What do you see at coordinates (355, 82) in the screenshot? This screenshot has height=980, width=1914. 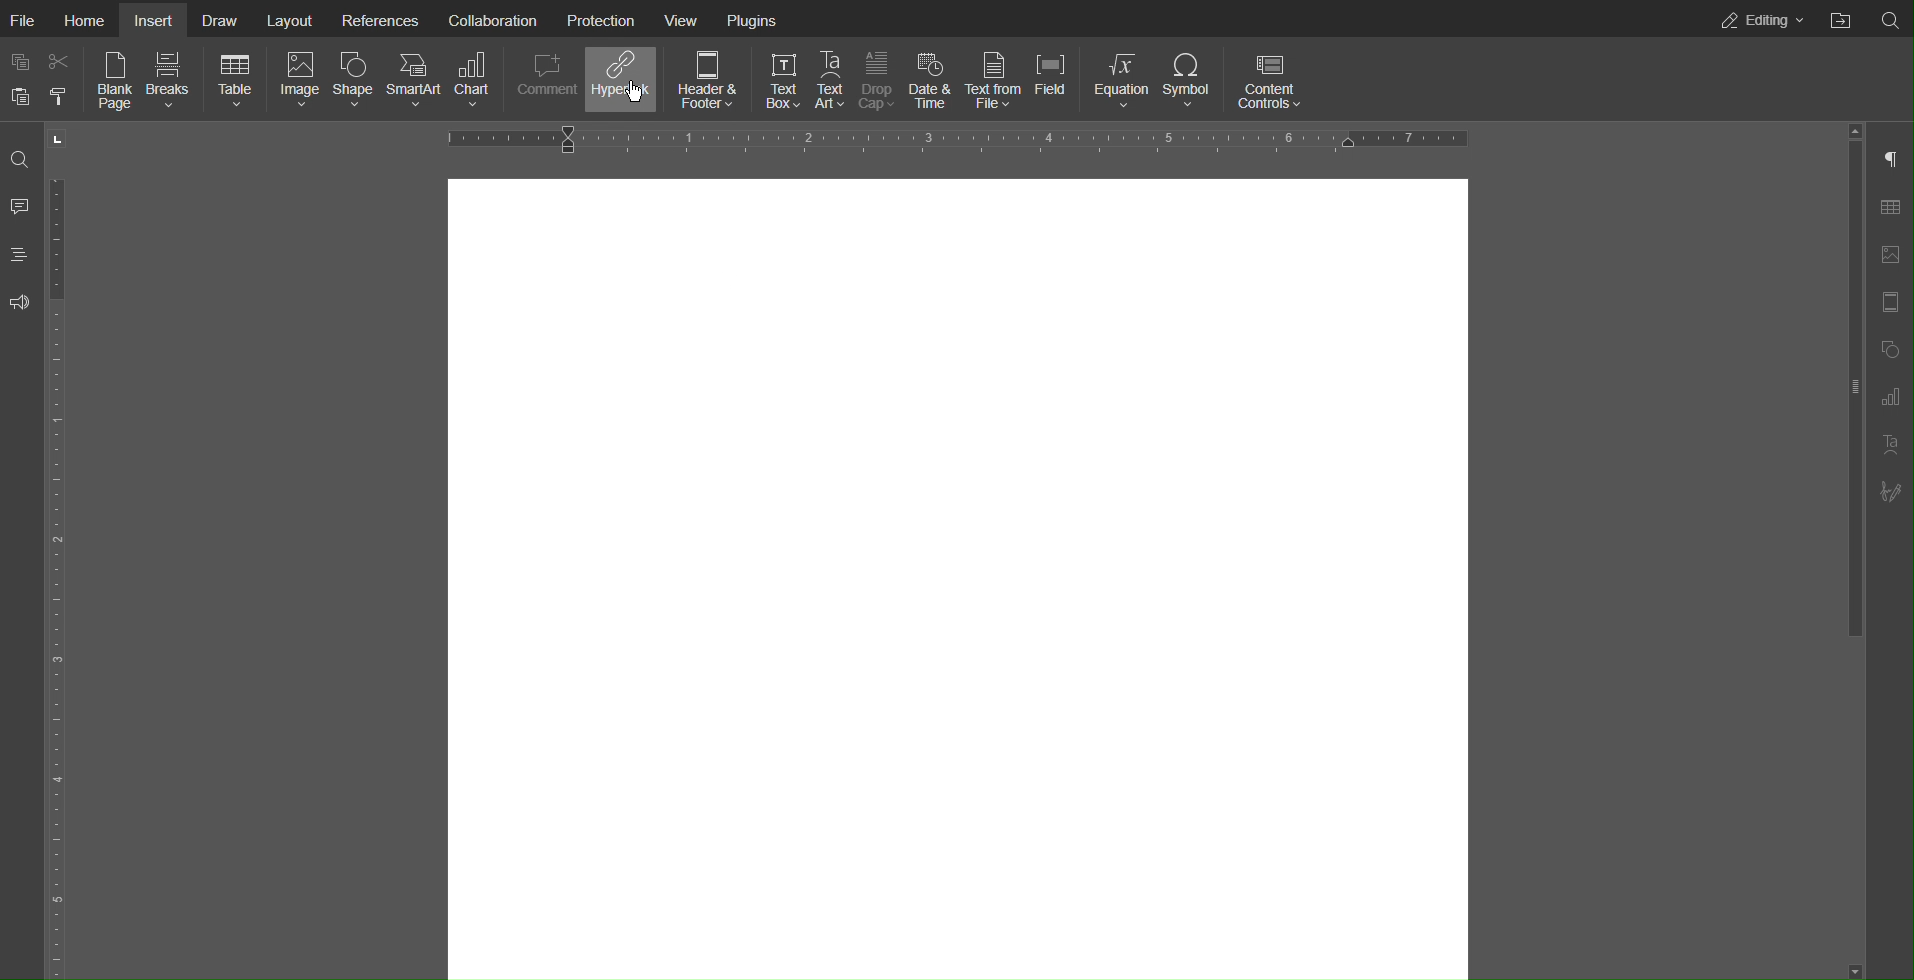 I see `Shape` at bounding box center [355, 82].